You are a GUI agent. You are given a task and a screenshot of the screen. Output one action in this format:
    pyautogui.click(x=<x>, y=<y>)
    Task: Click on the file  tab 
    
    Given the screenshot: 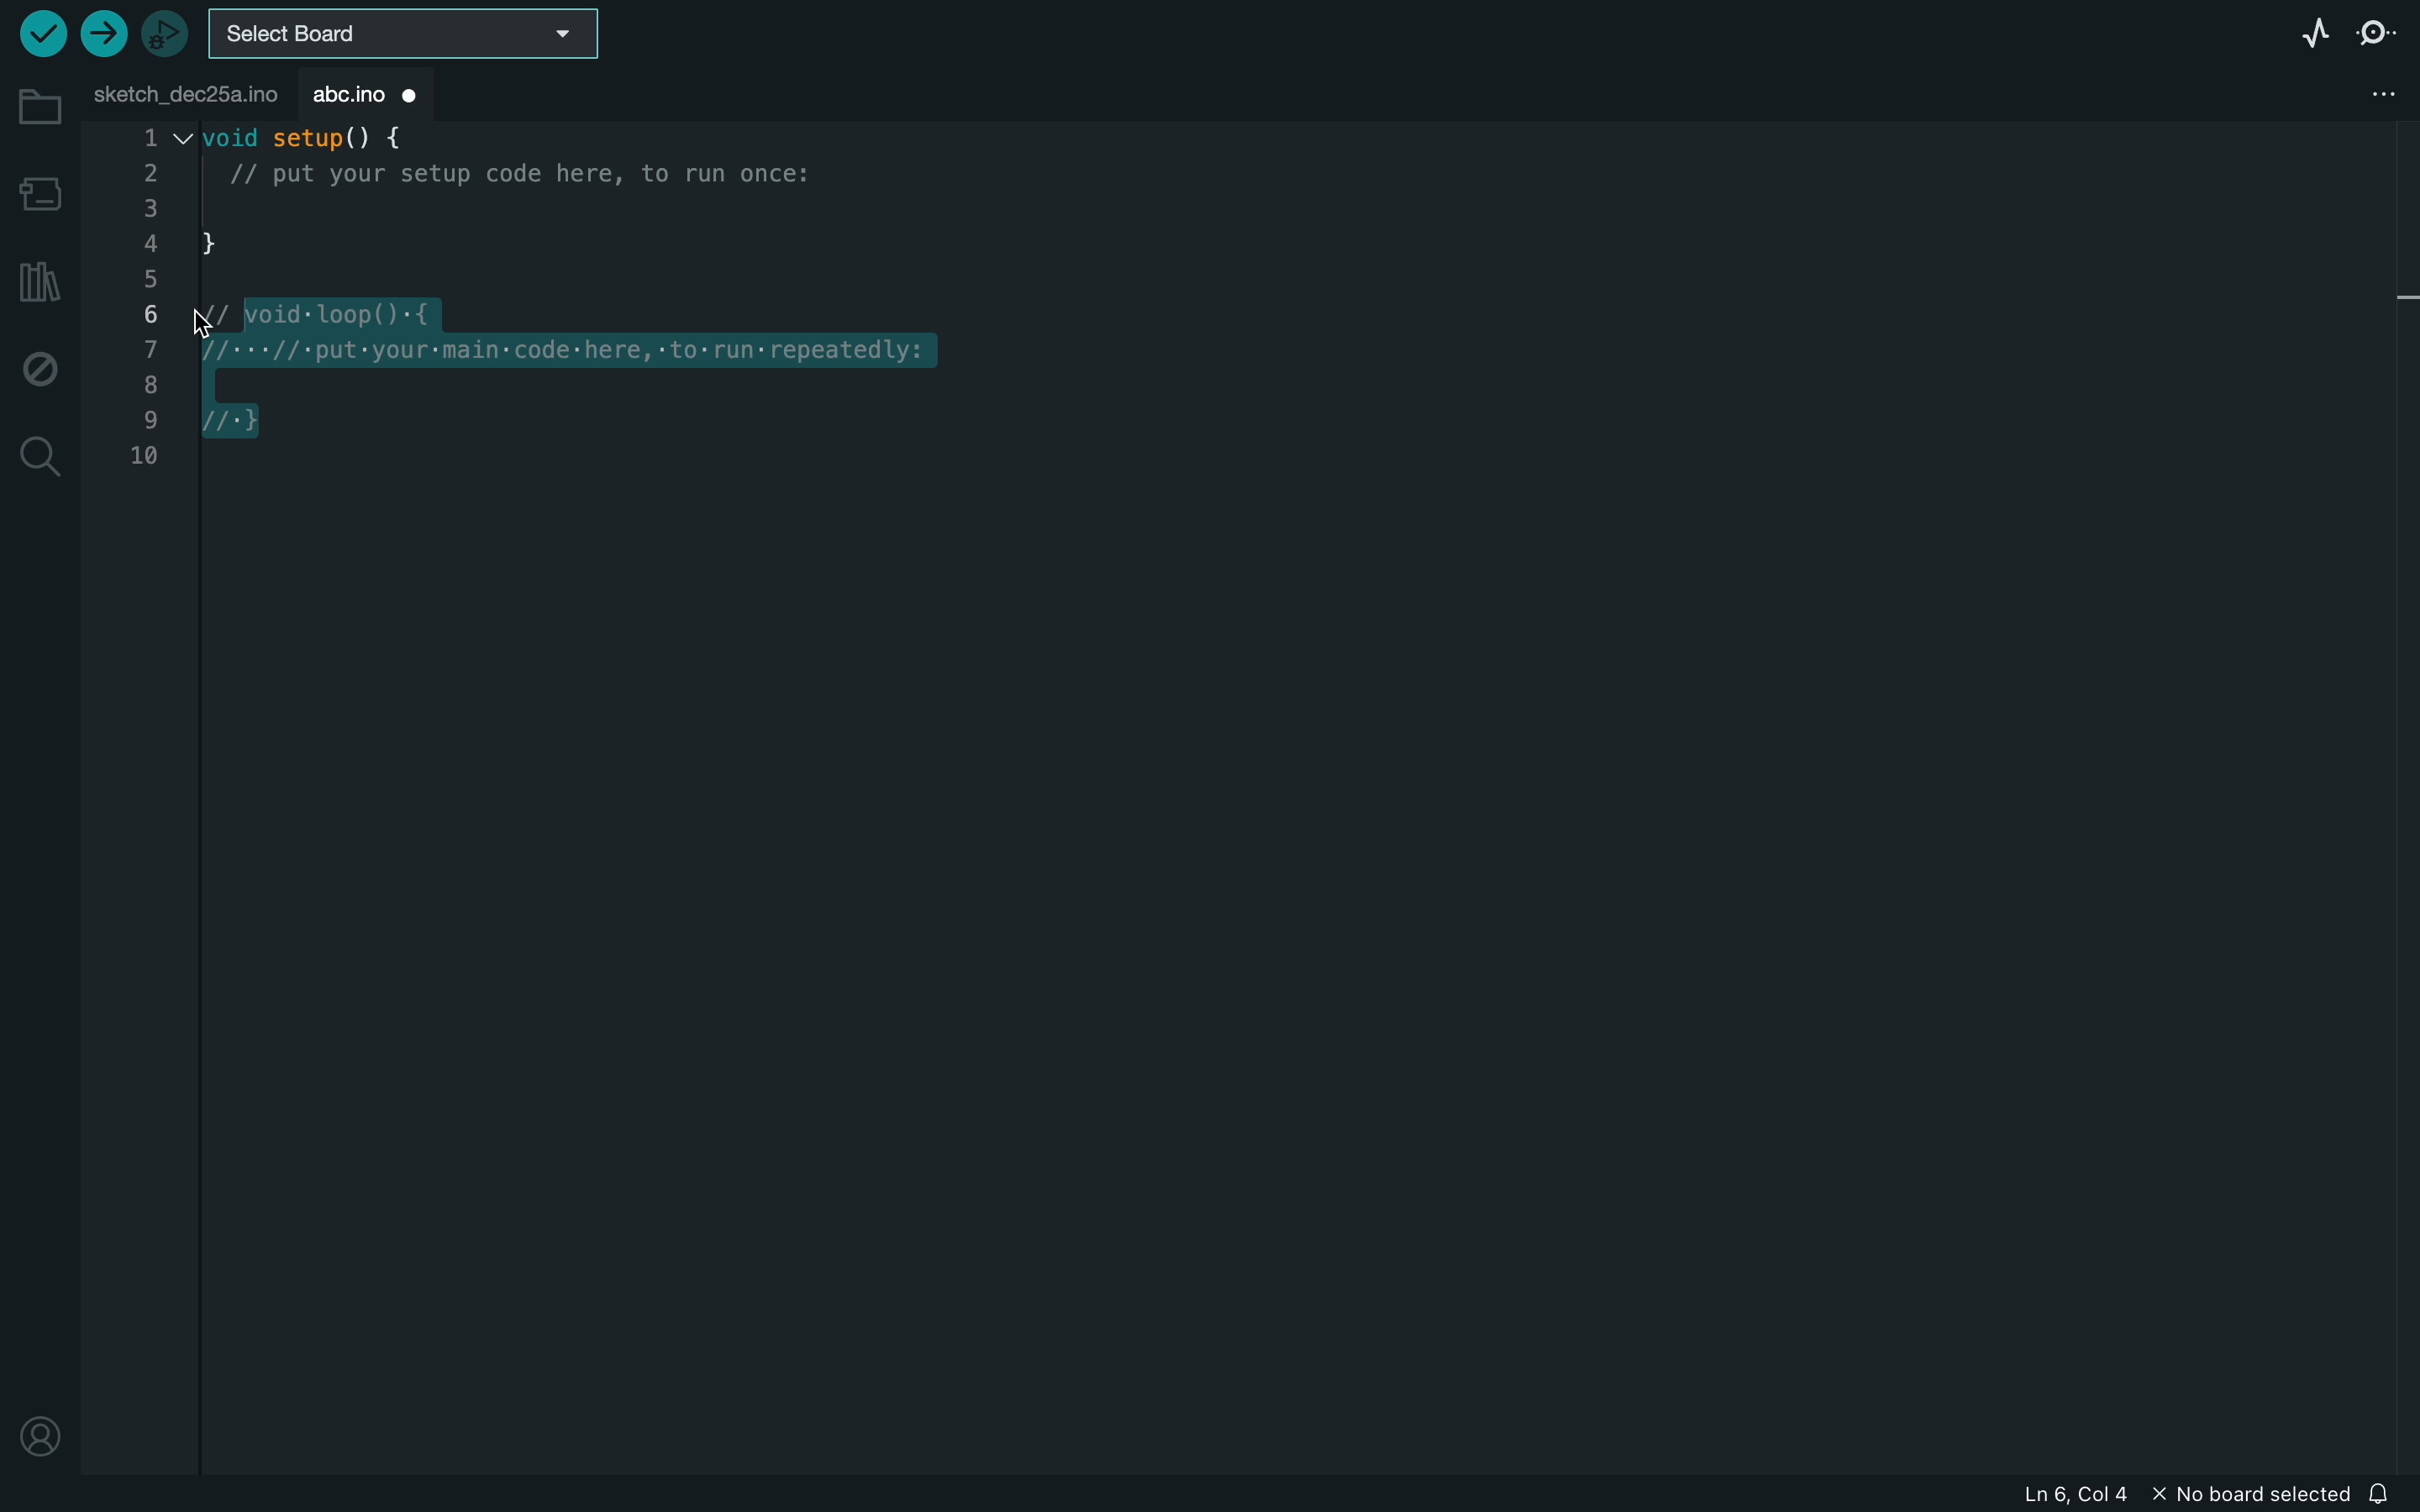 What is the action you would take?
    pyautogui.click(x=181, y=92)
    